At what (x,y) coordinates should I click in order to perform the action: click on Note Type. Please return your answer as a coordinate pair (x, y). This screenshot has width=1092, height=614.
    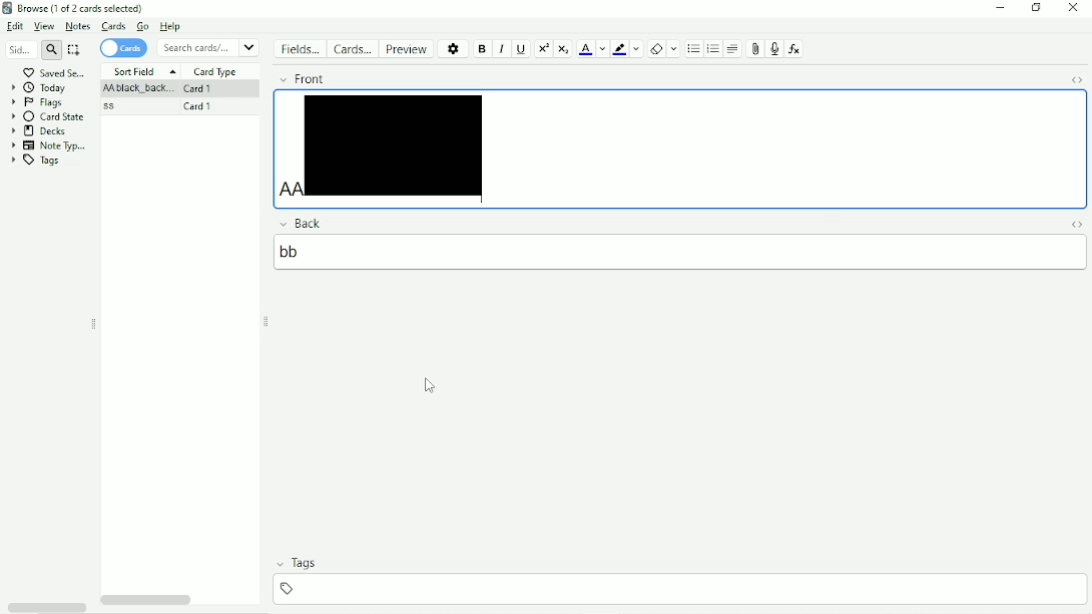
    Looking at the image, I should click on (48, 145).